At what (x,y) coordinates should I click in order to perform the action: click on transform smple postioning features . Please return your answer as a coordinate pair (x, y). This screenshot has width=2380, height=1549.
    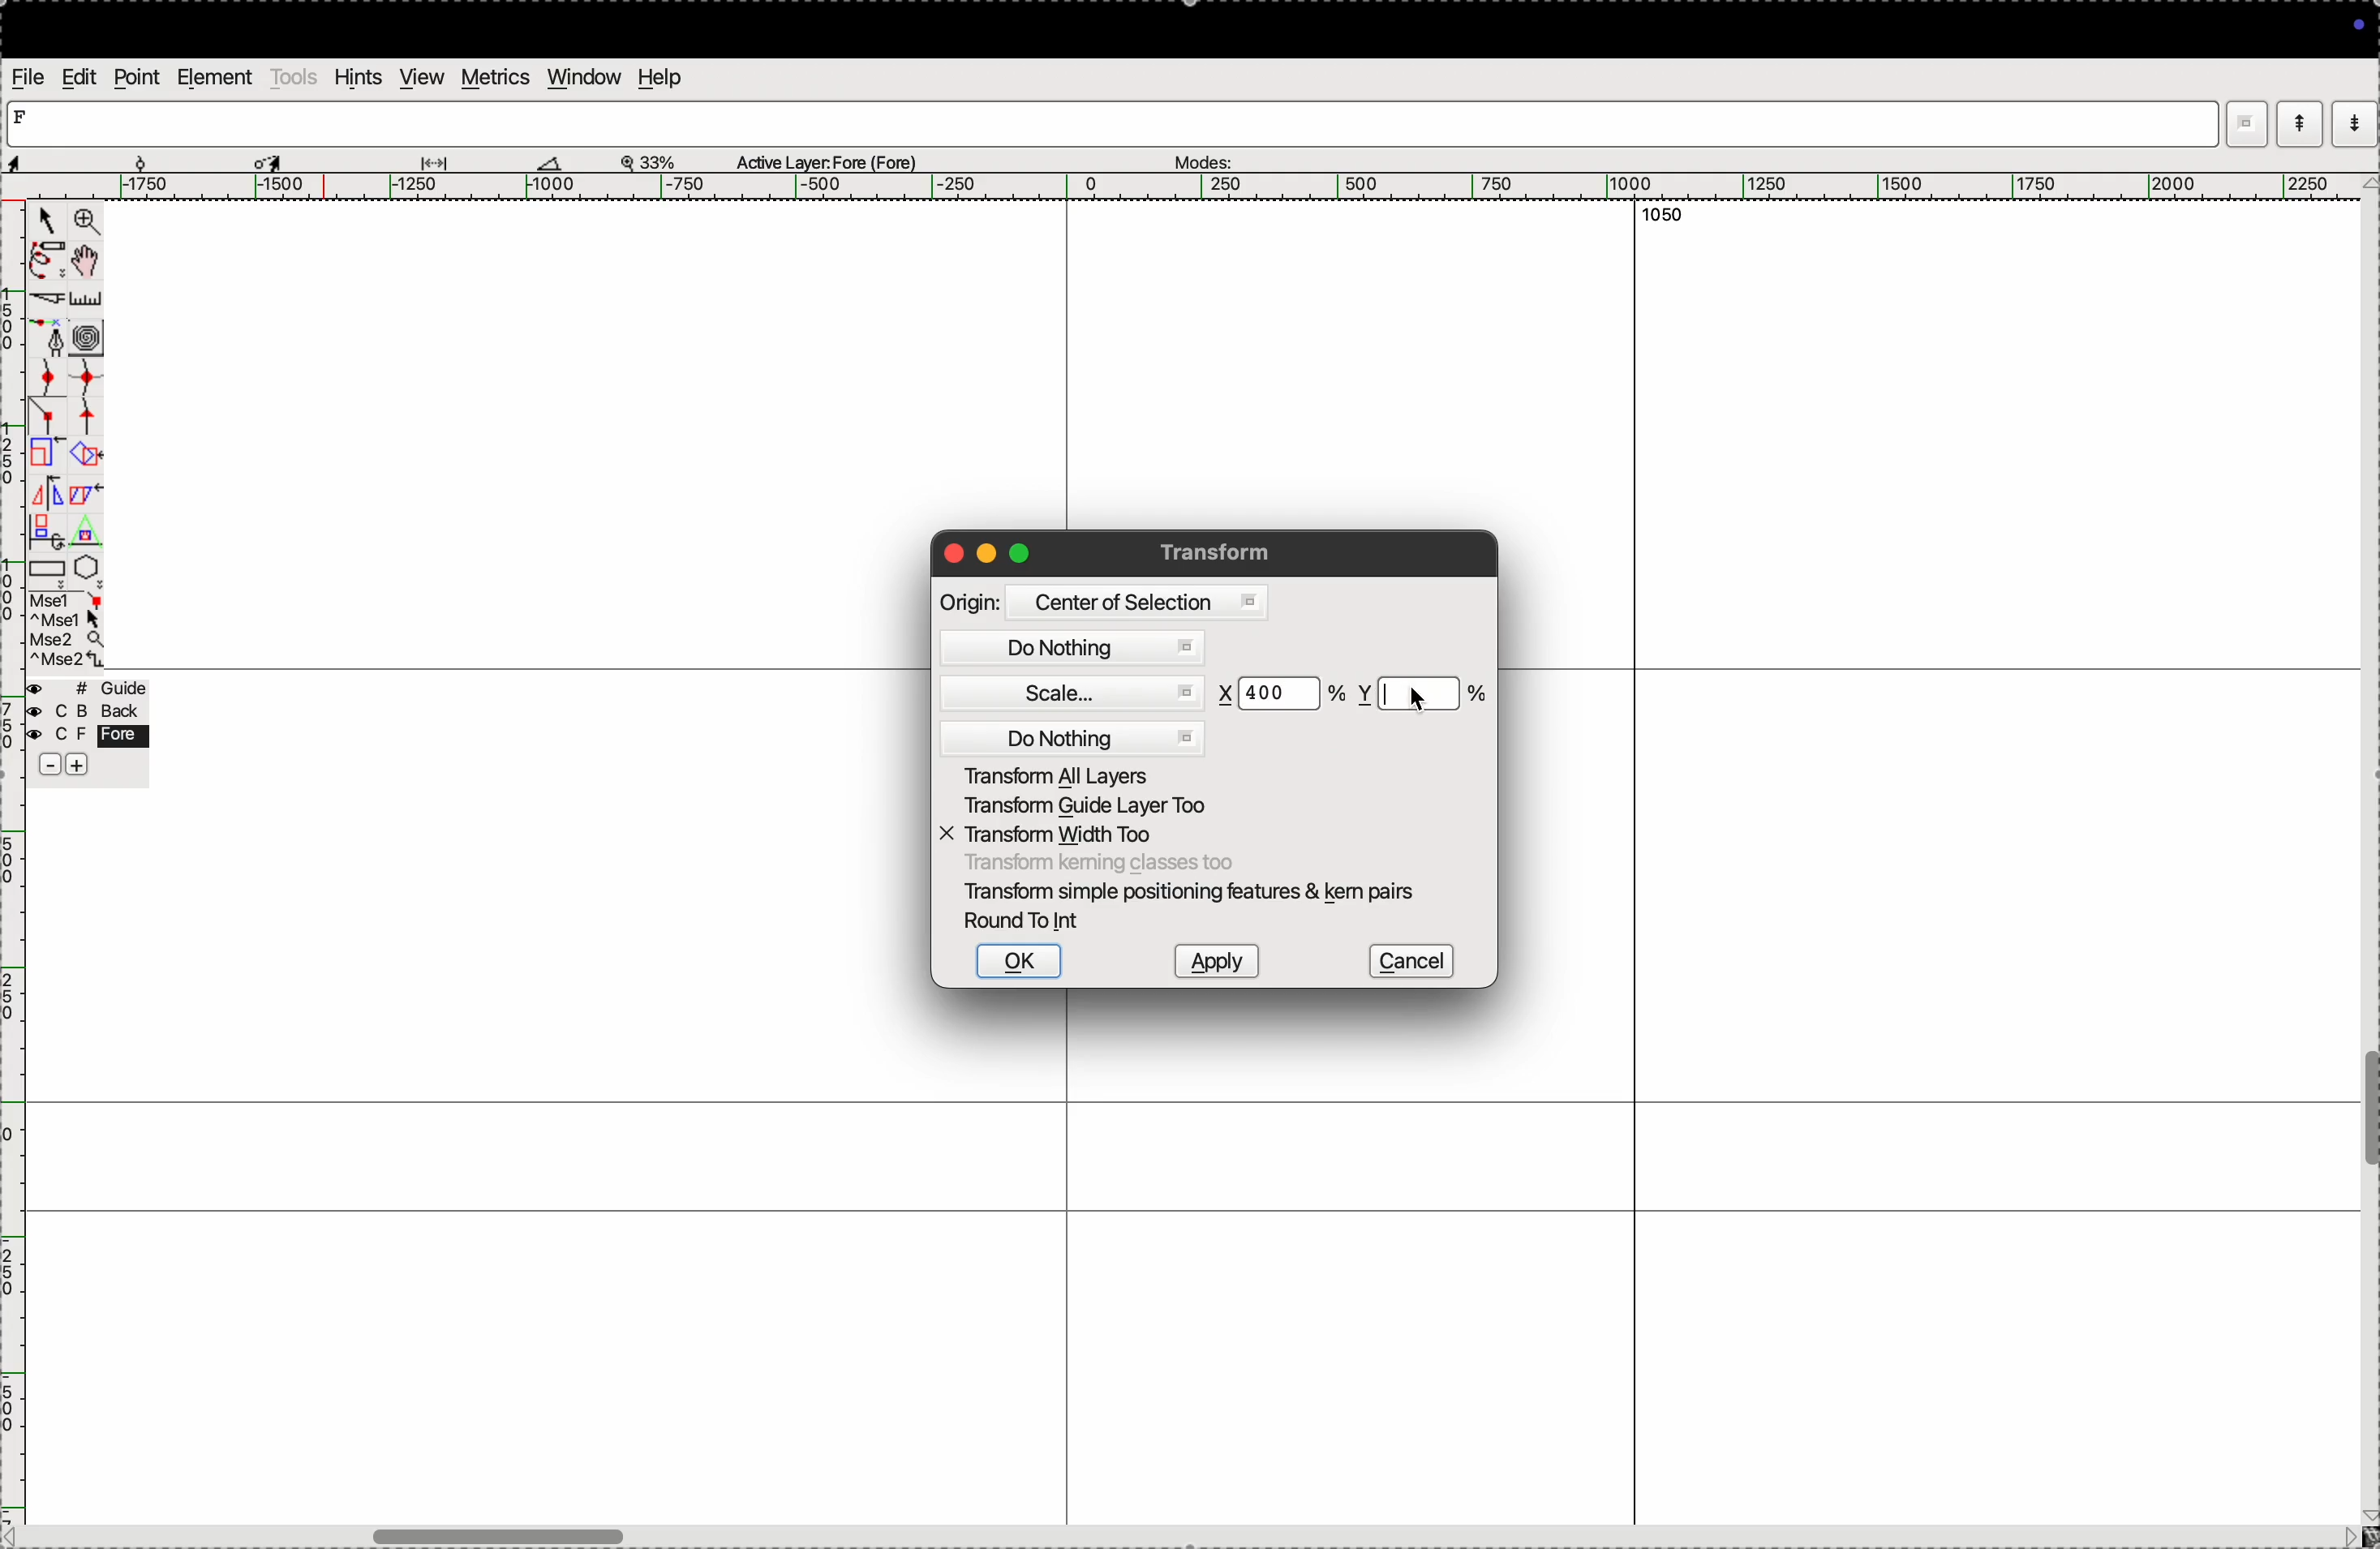
    Looking at the image, I should click on (1195, 892).